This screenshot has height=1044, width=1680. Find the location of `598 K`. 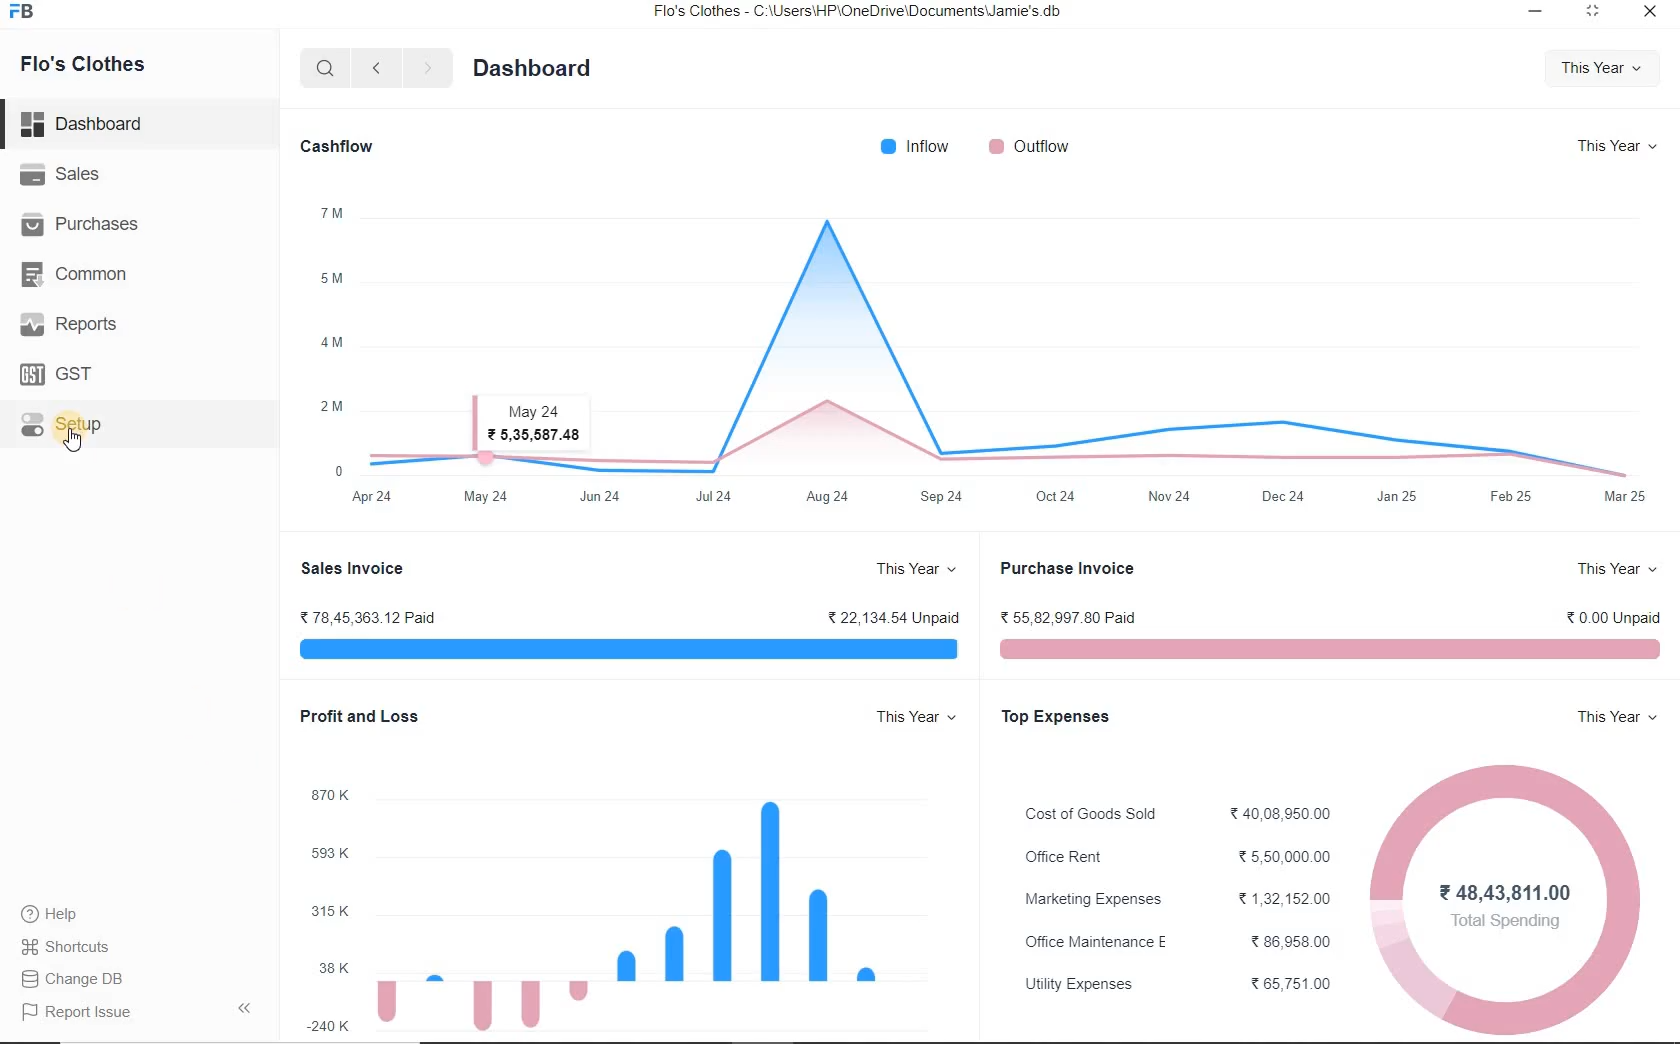

598 K is located at coordinates (327, 856).